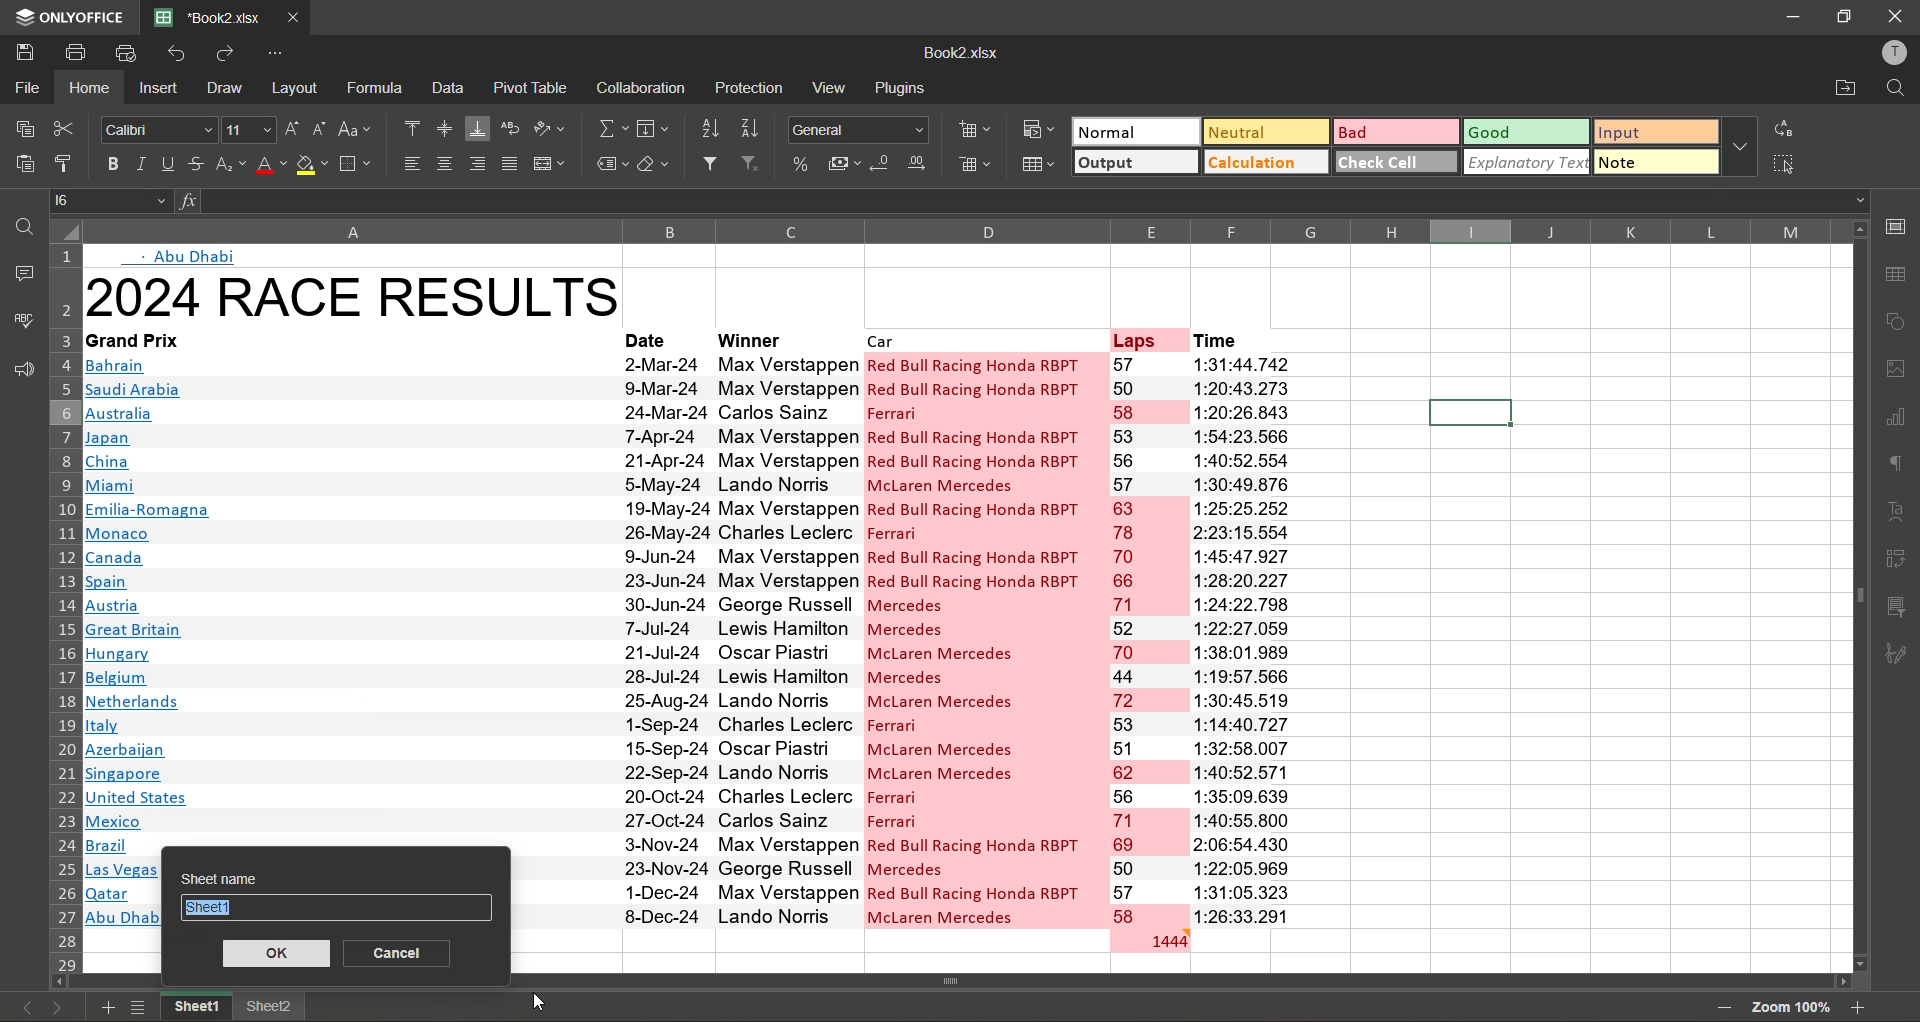 This screenshot has width=1920, height=1022. What do you see at coordinates (22, 1007) in the screenshot?
I see `previous` at bounding box center [22, 1007].